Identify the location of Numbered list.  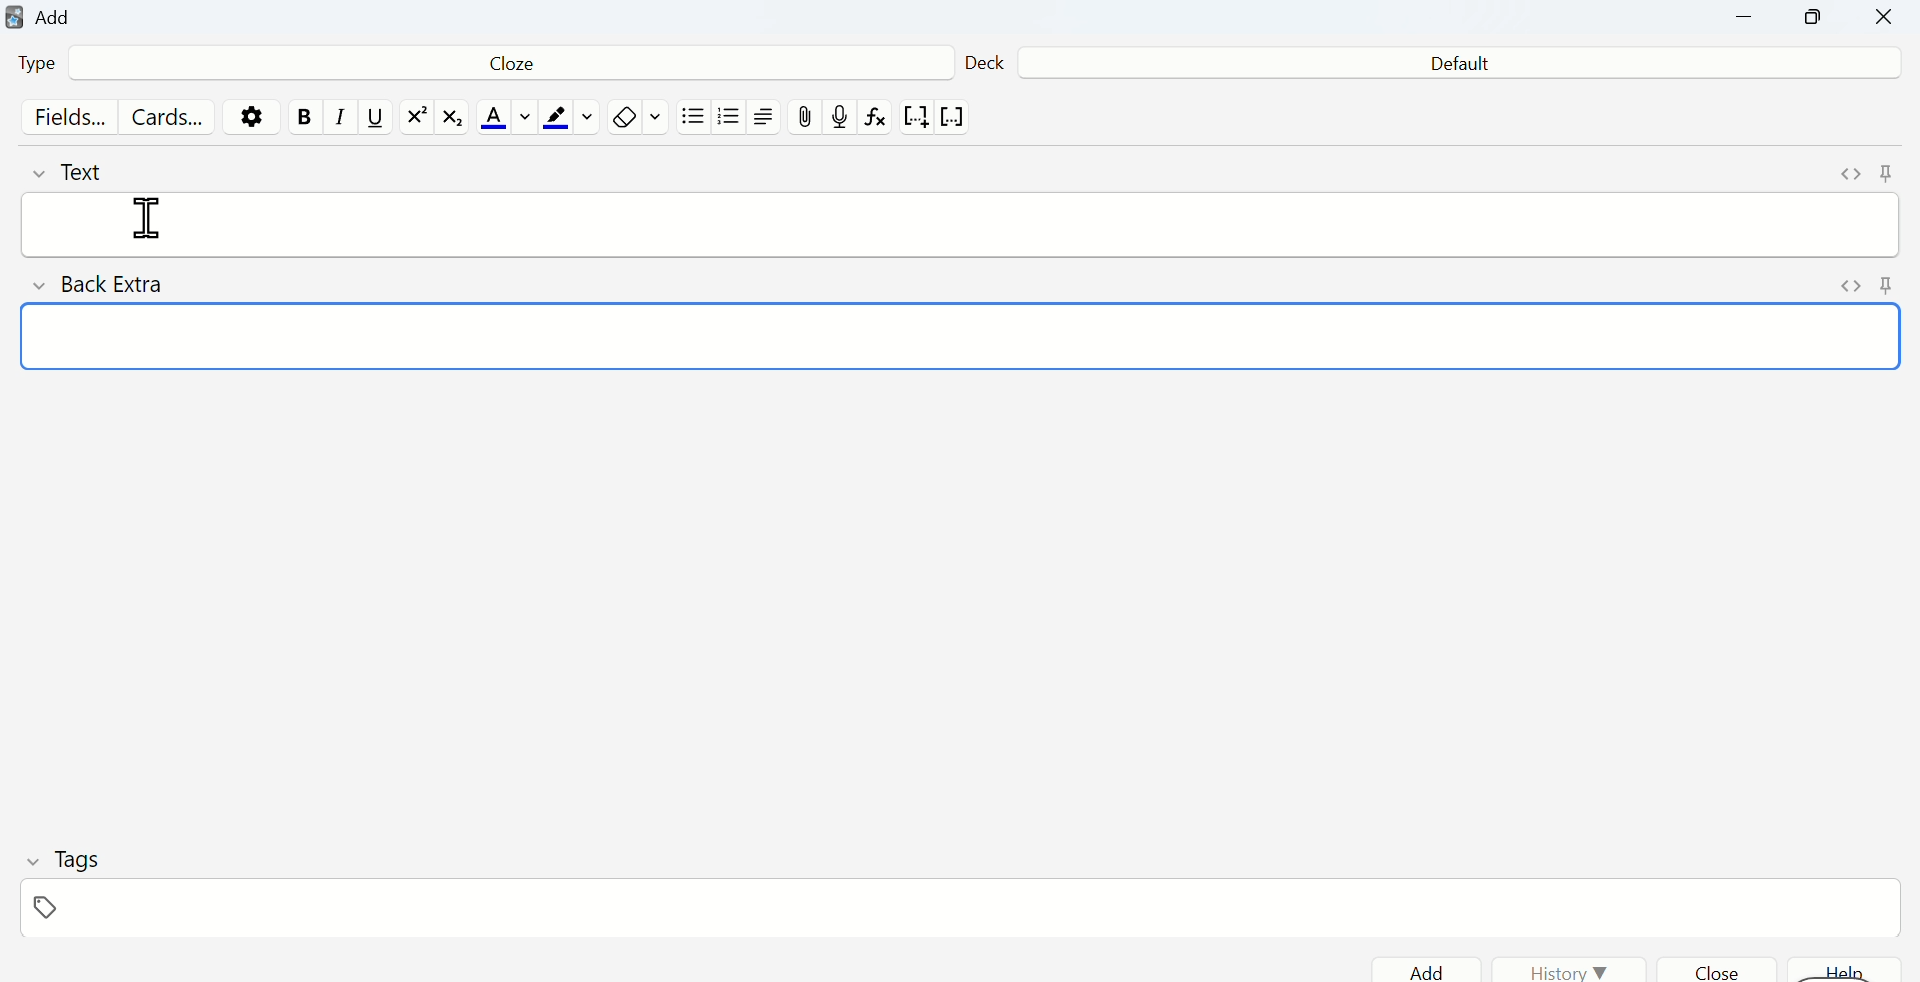
(731, 120).